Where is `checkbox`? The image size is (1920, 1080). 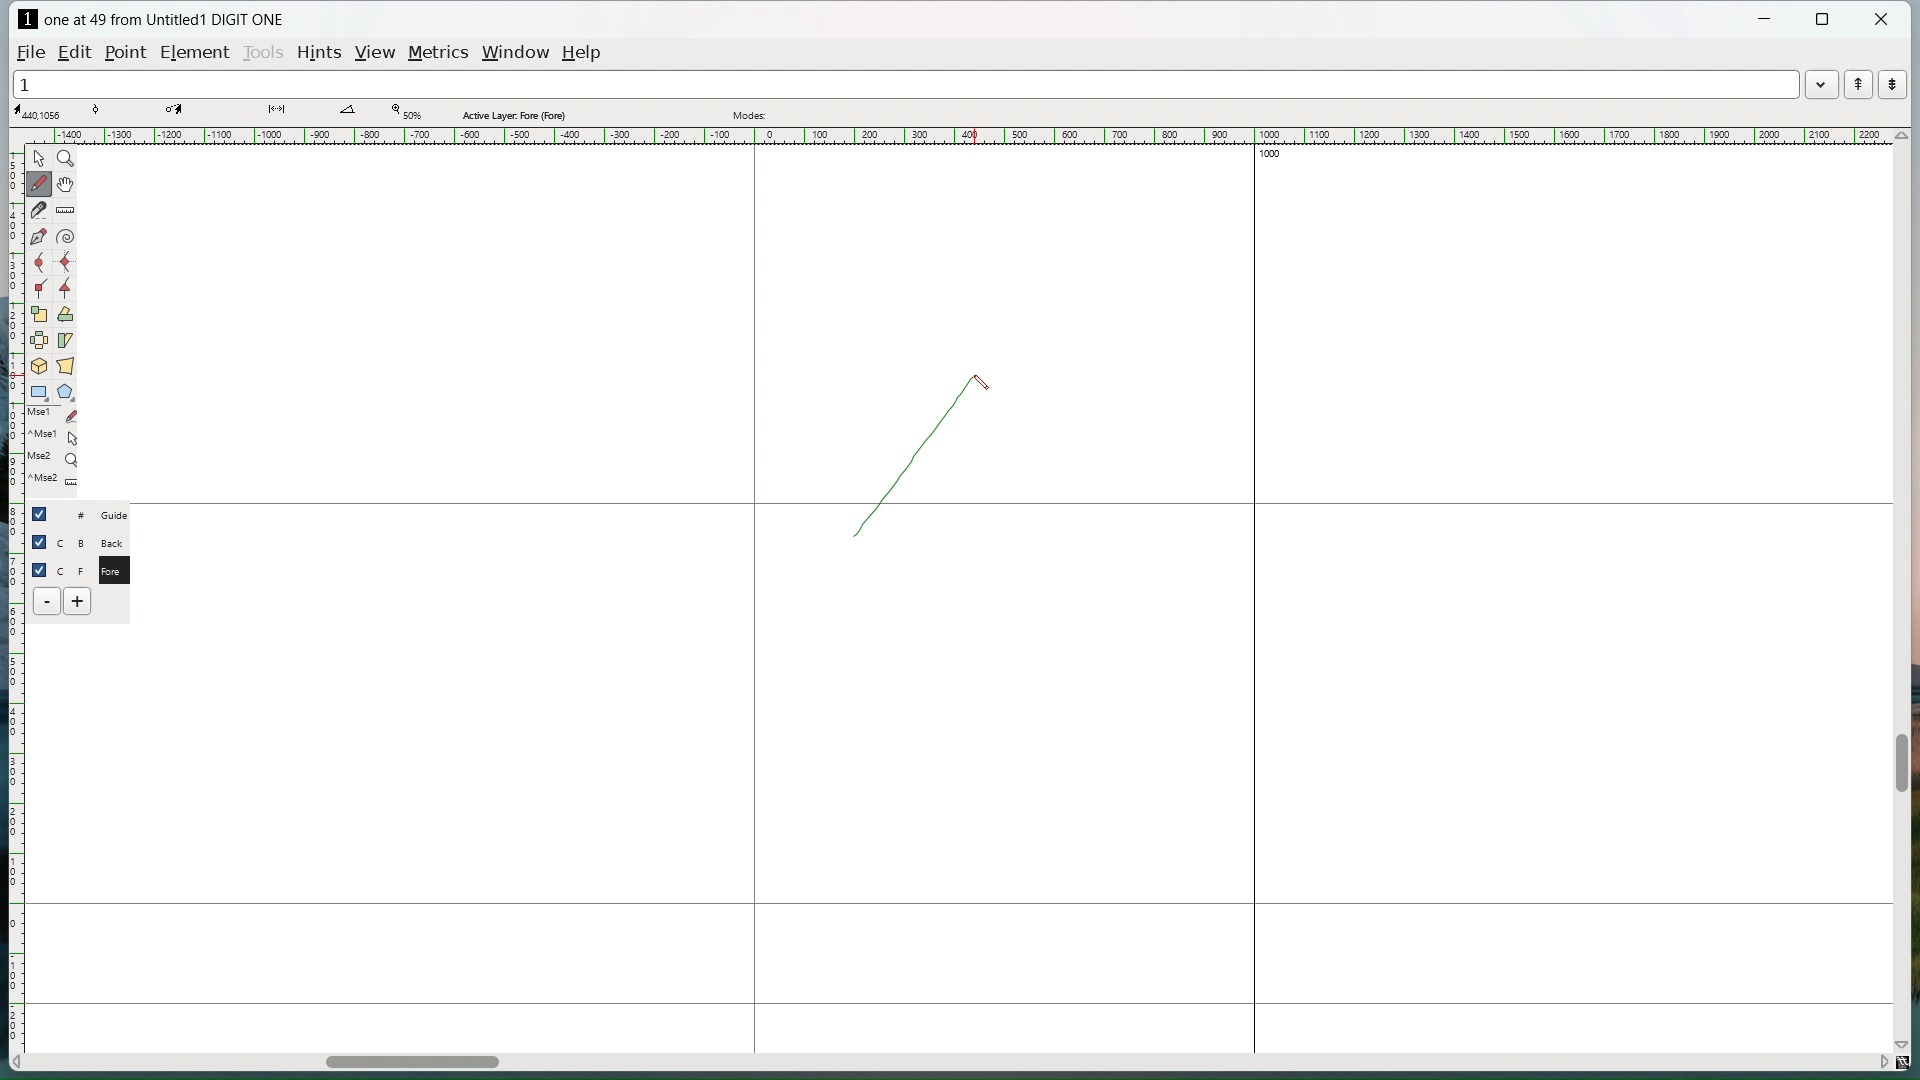
checkbox is located at coordinates (40, 568).